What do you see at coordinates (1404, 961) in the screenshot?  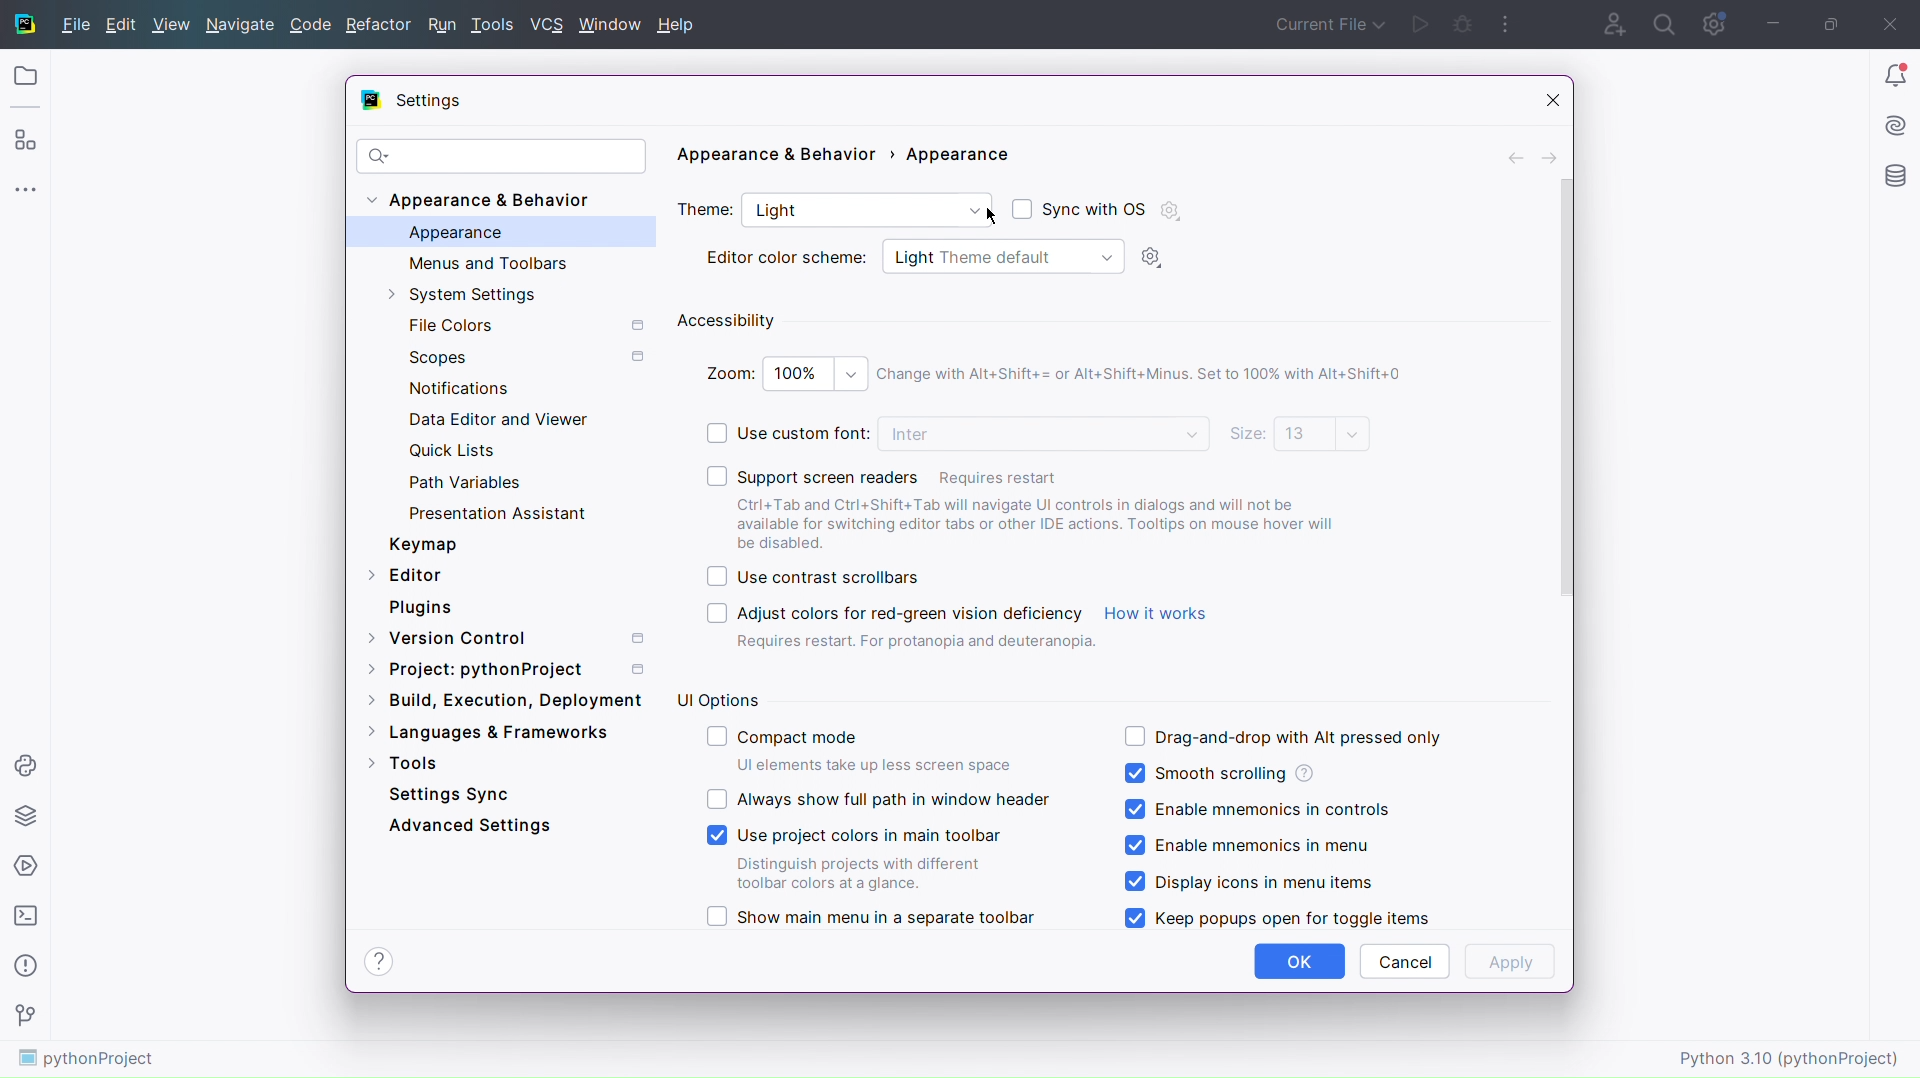 I see `Cancel` at bounding box center [1404, 961].